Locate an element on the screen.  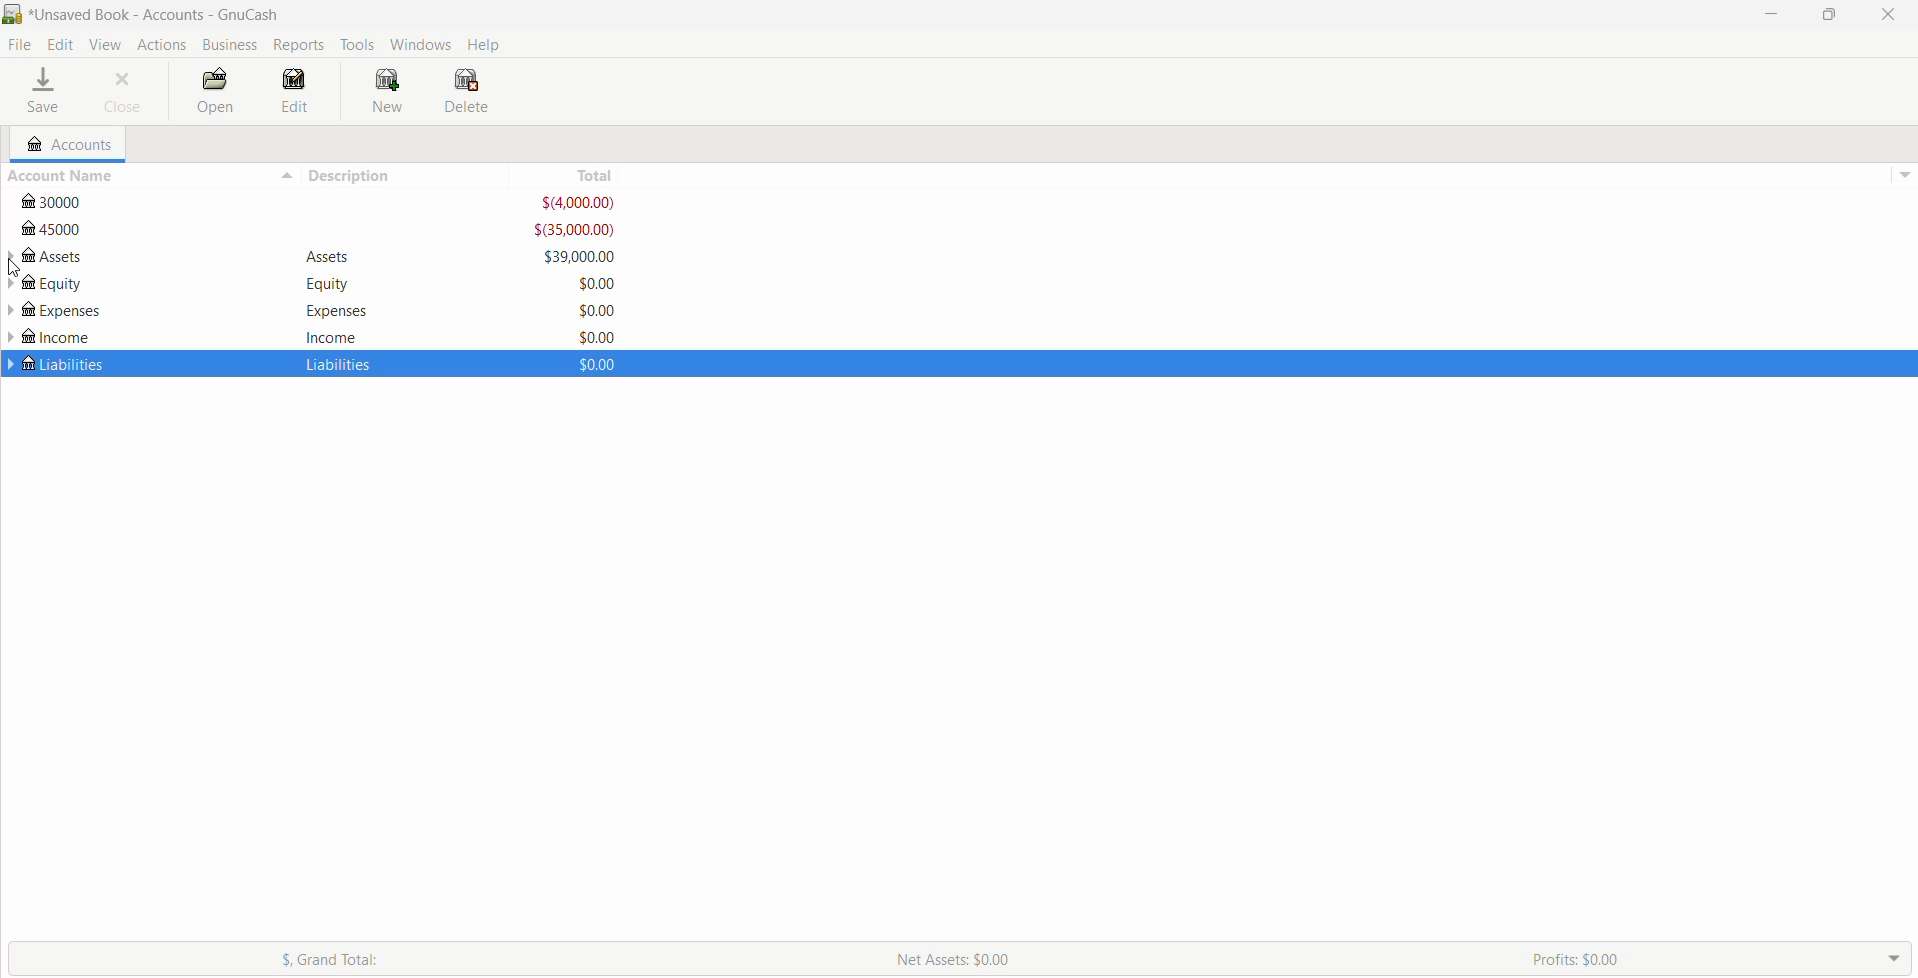
Business is located at coordinates (231, 45).